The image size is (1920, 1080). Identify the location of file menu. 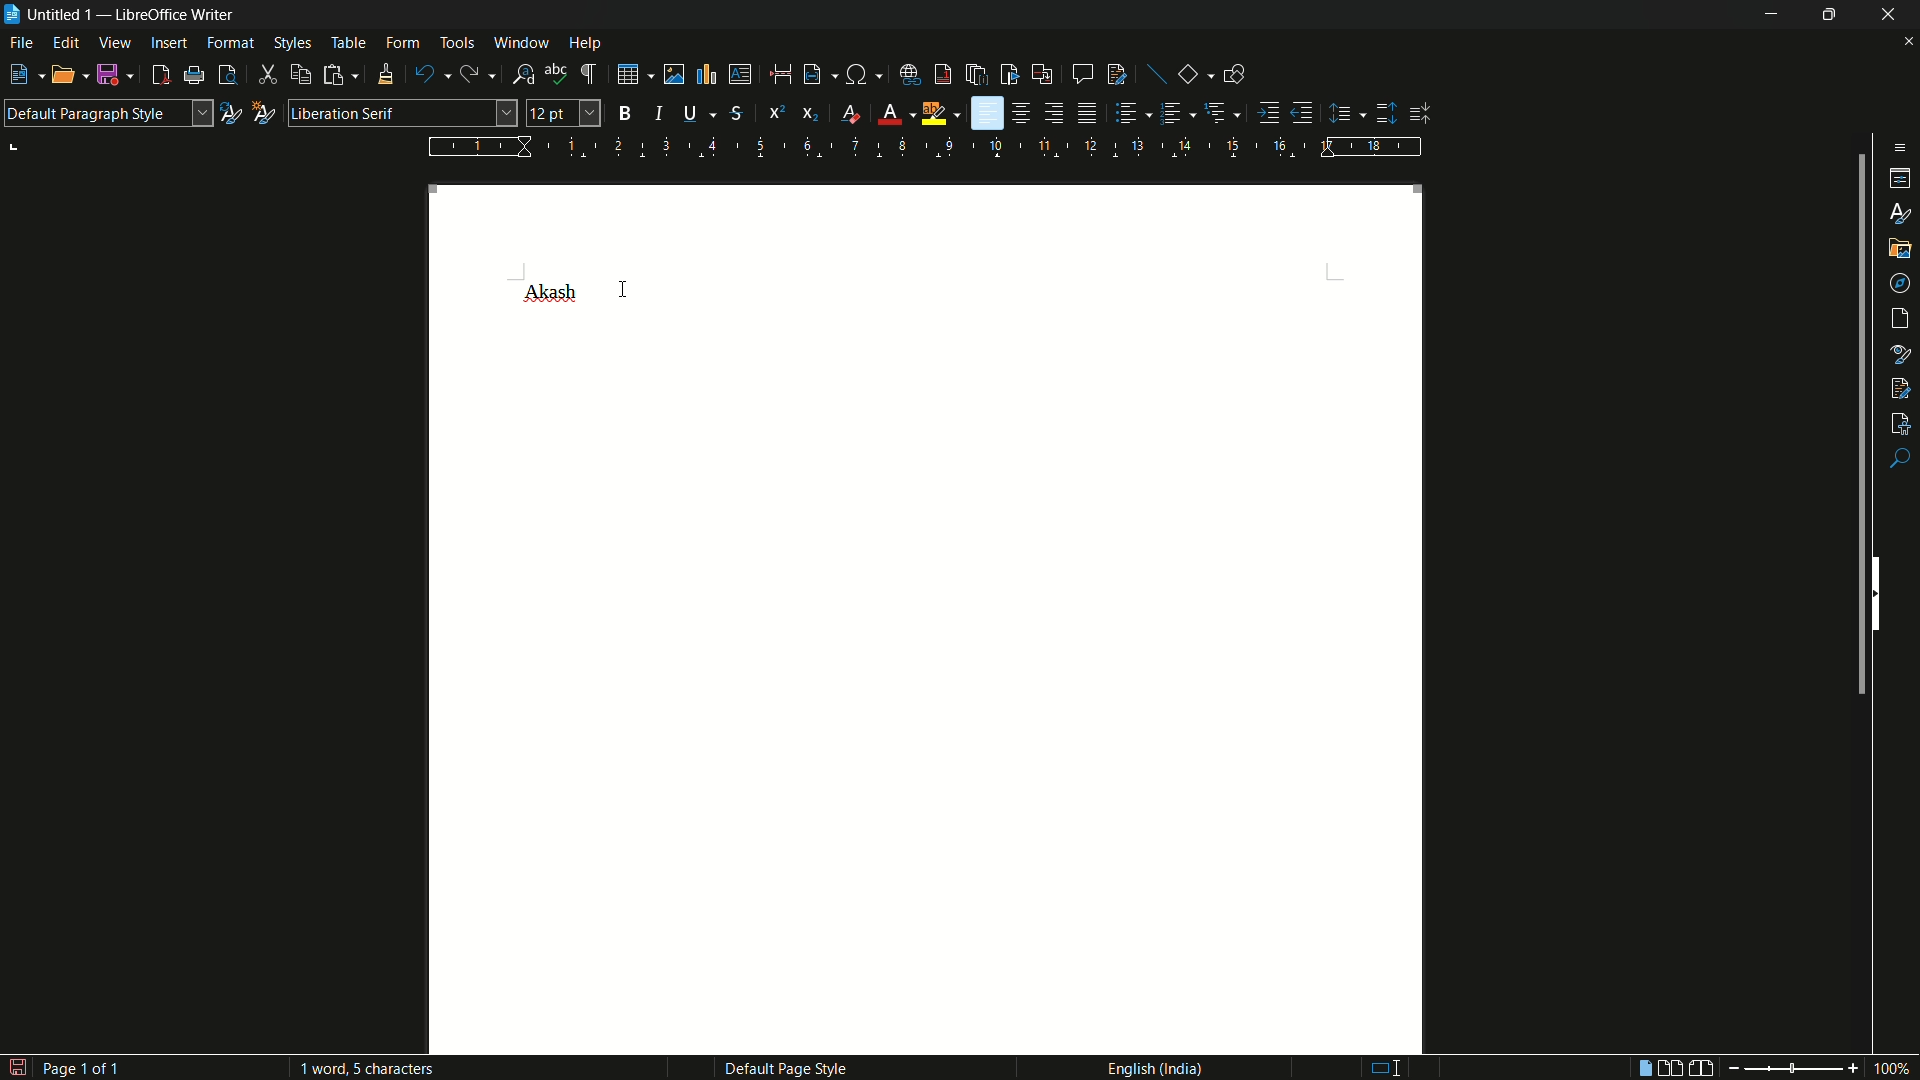
(23, 45).